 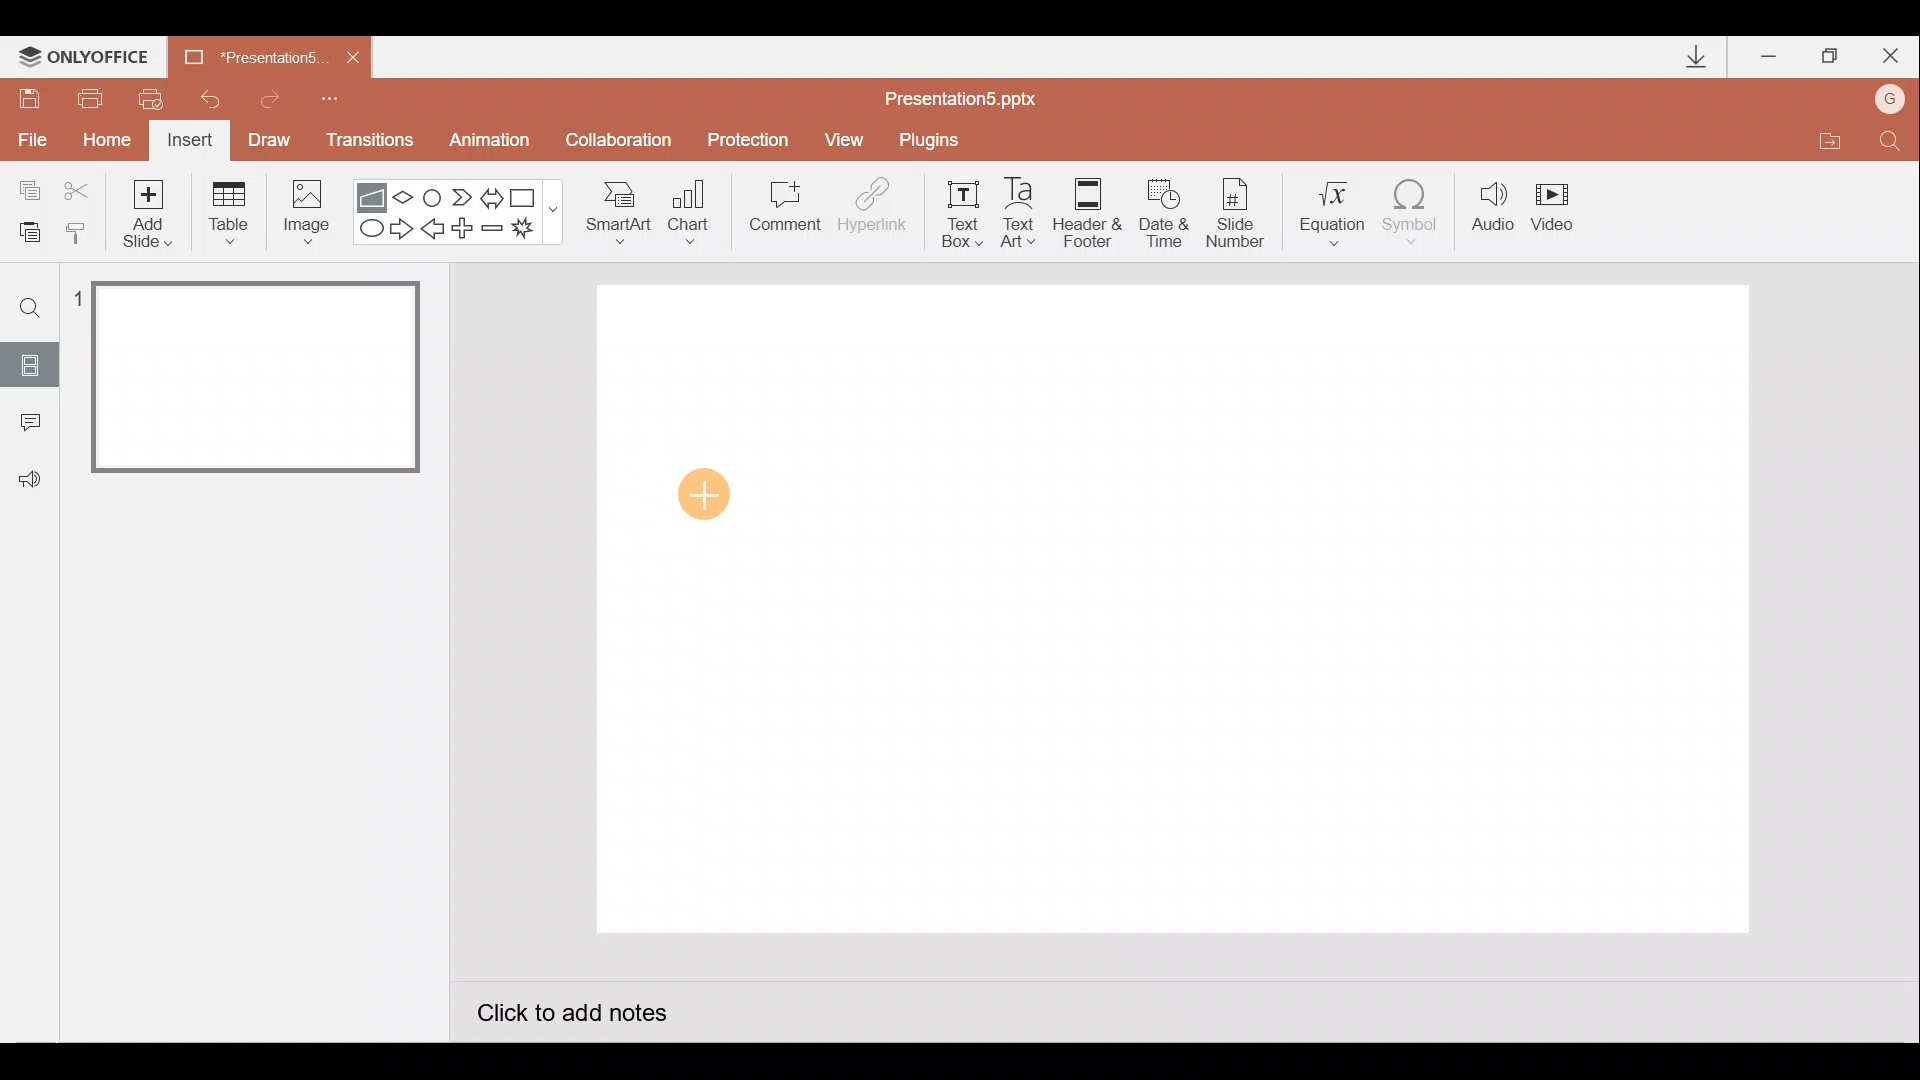 What do you see at coordinates (271, 96) in the screenshot?
I see `Redo` at bounding box center [271, 96].